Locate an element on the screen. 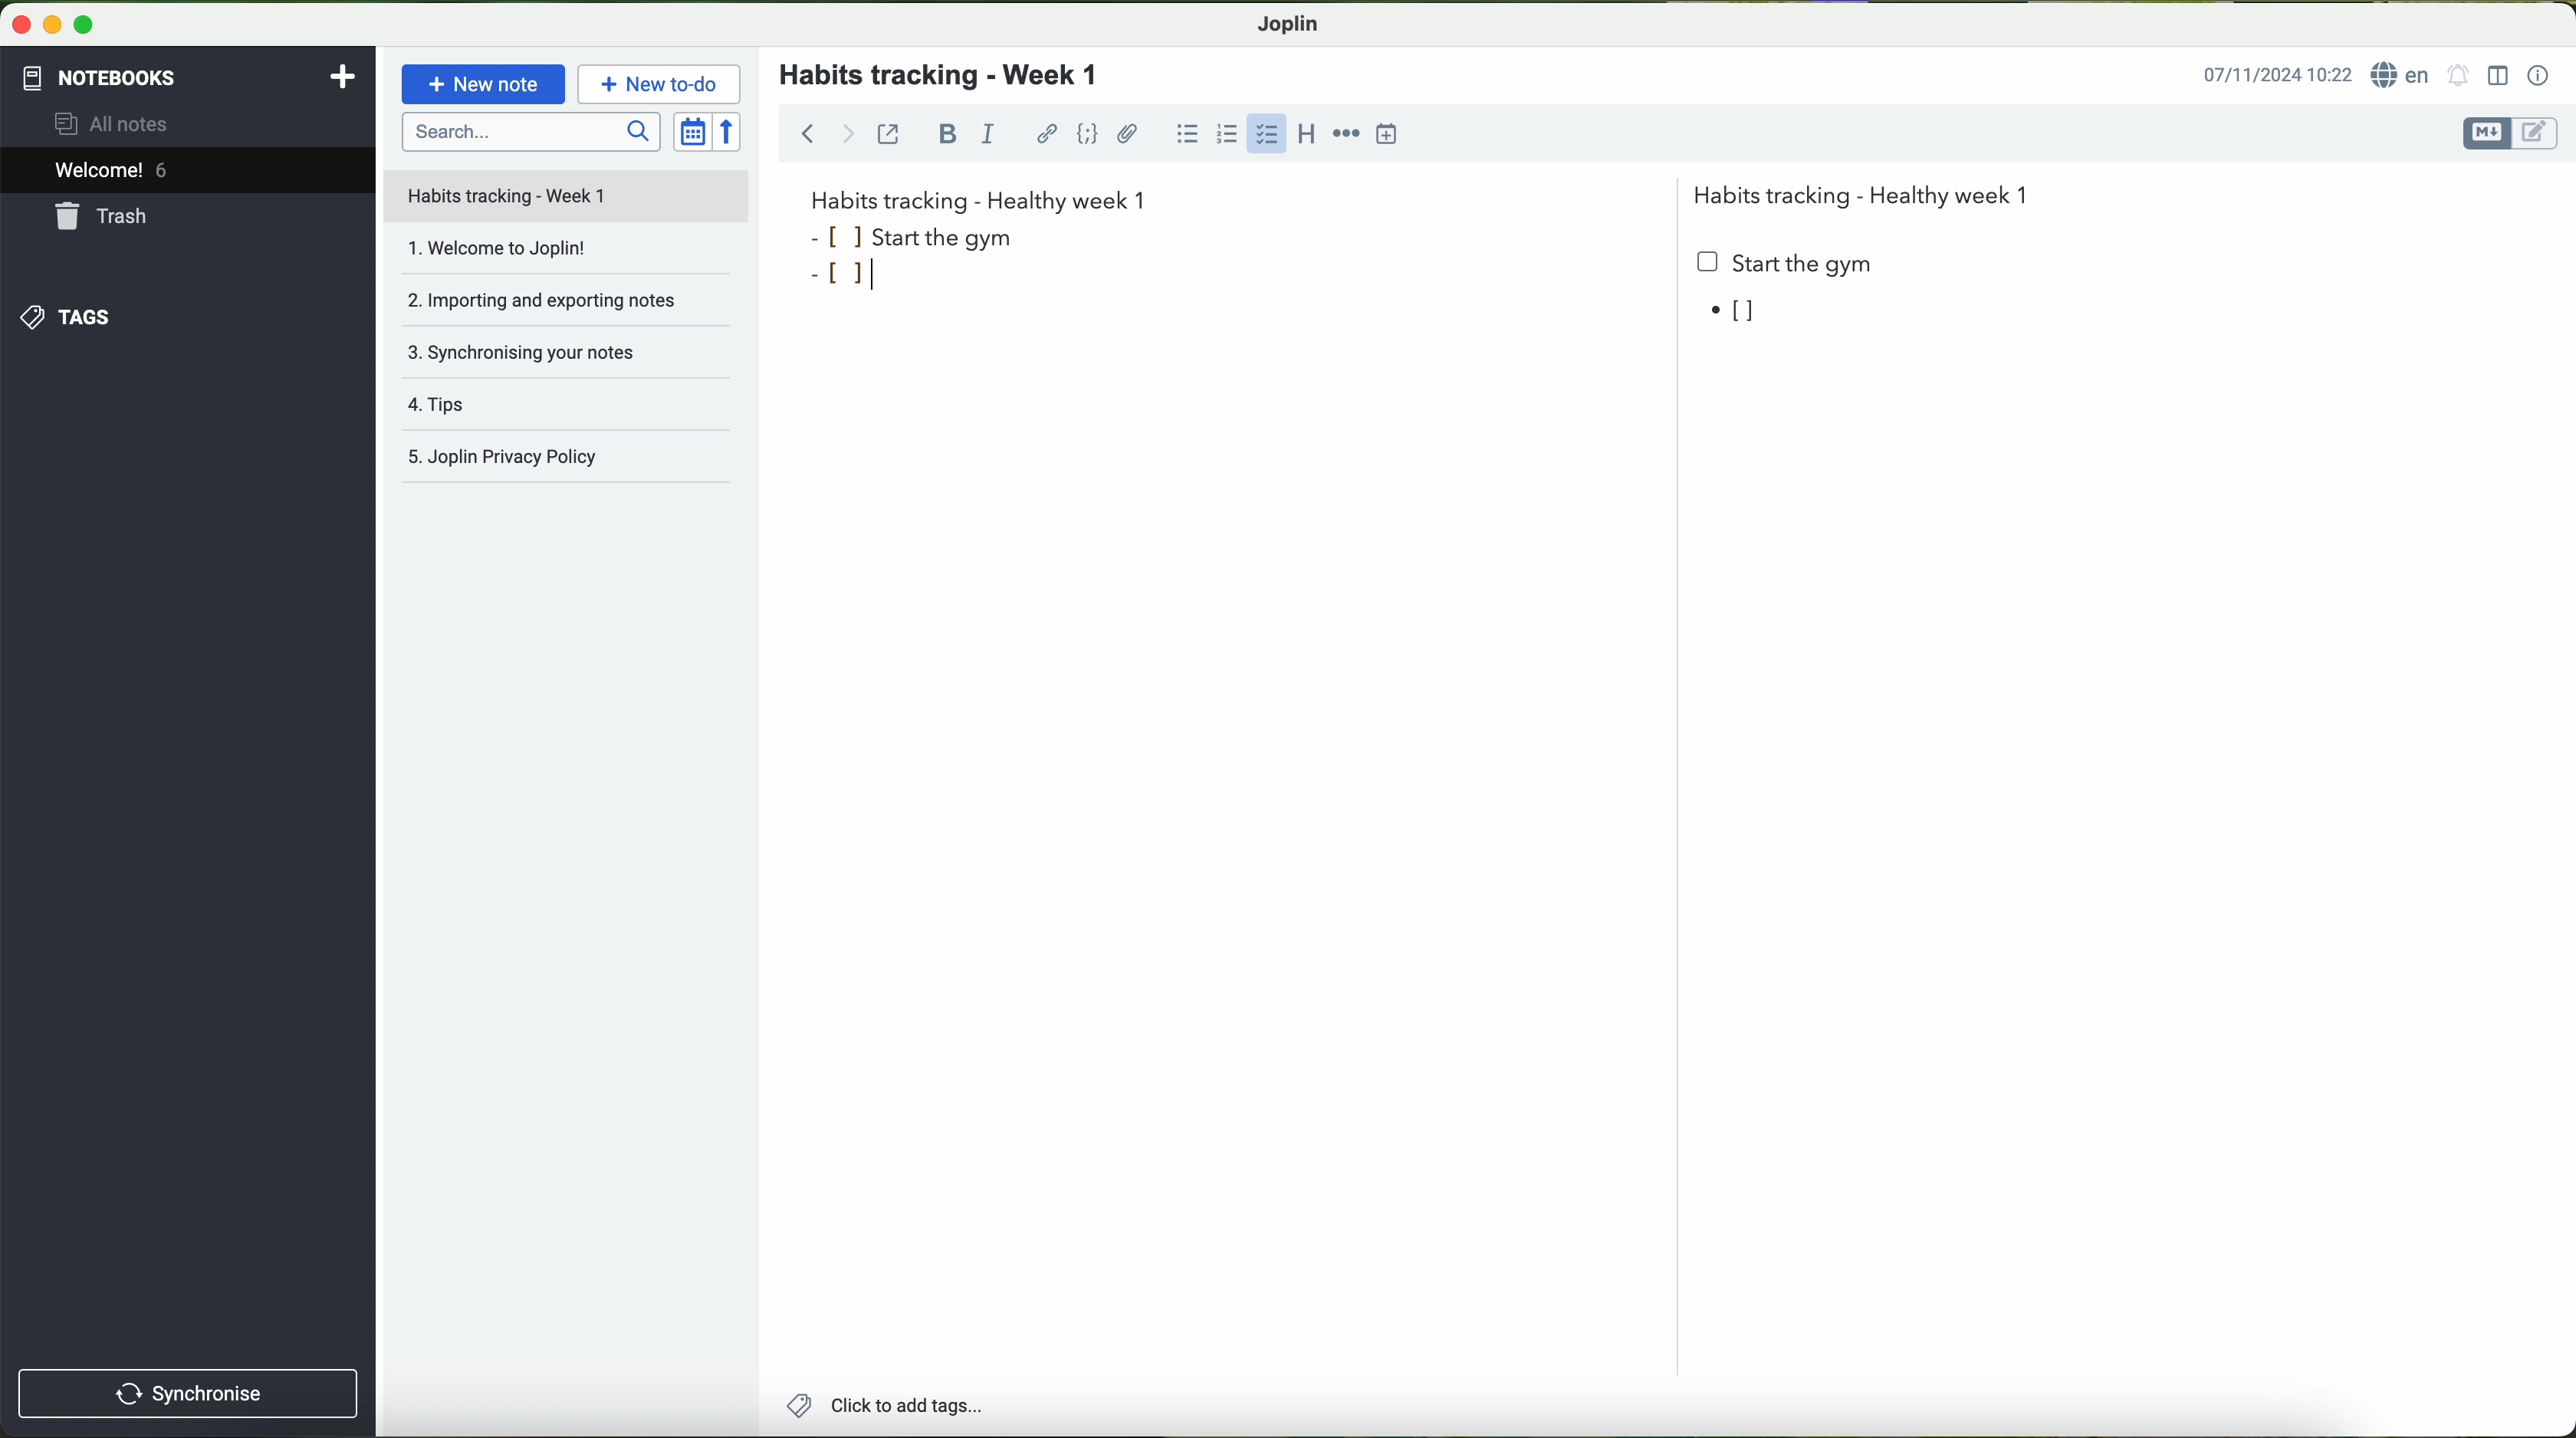  synchronise button is located at coordinates (190, 1394).